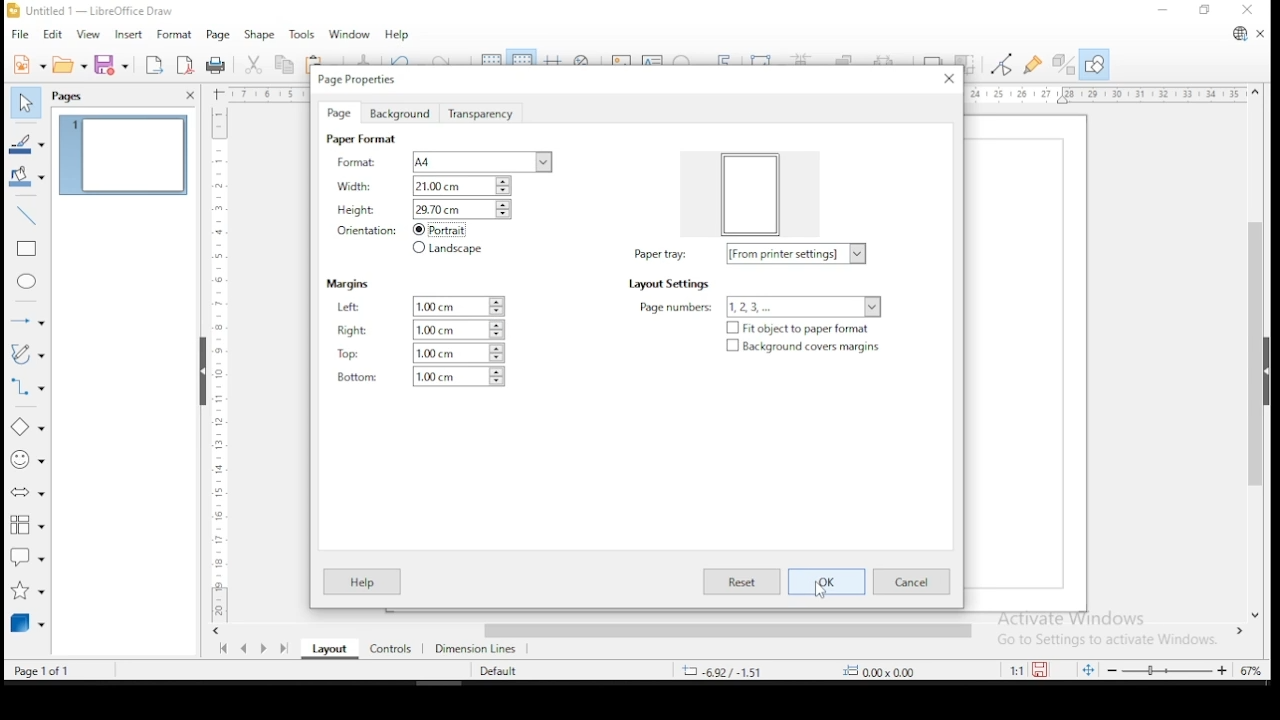 The width and height of the screenshot is (1280, 720). I want to click on simple shapes, so click(28, 431).